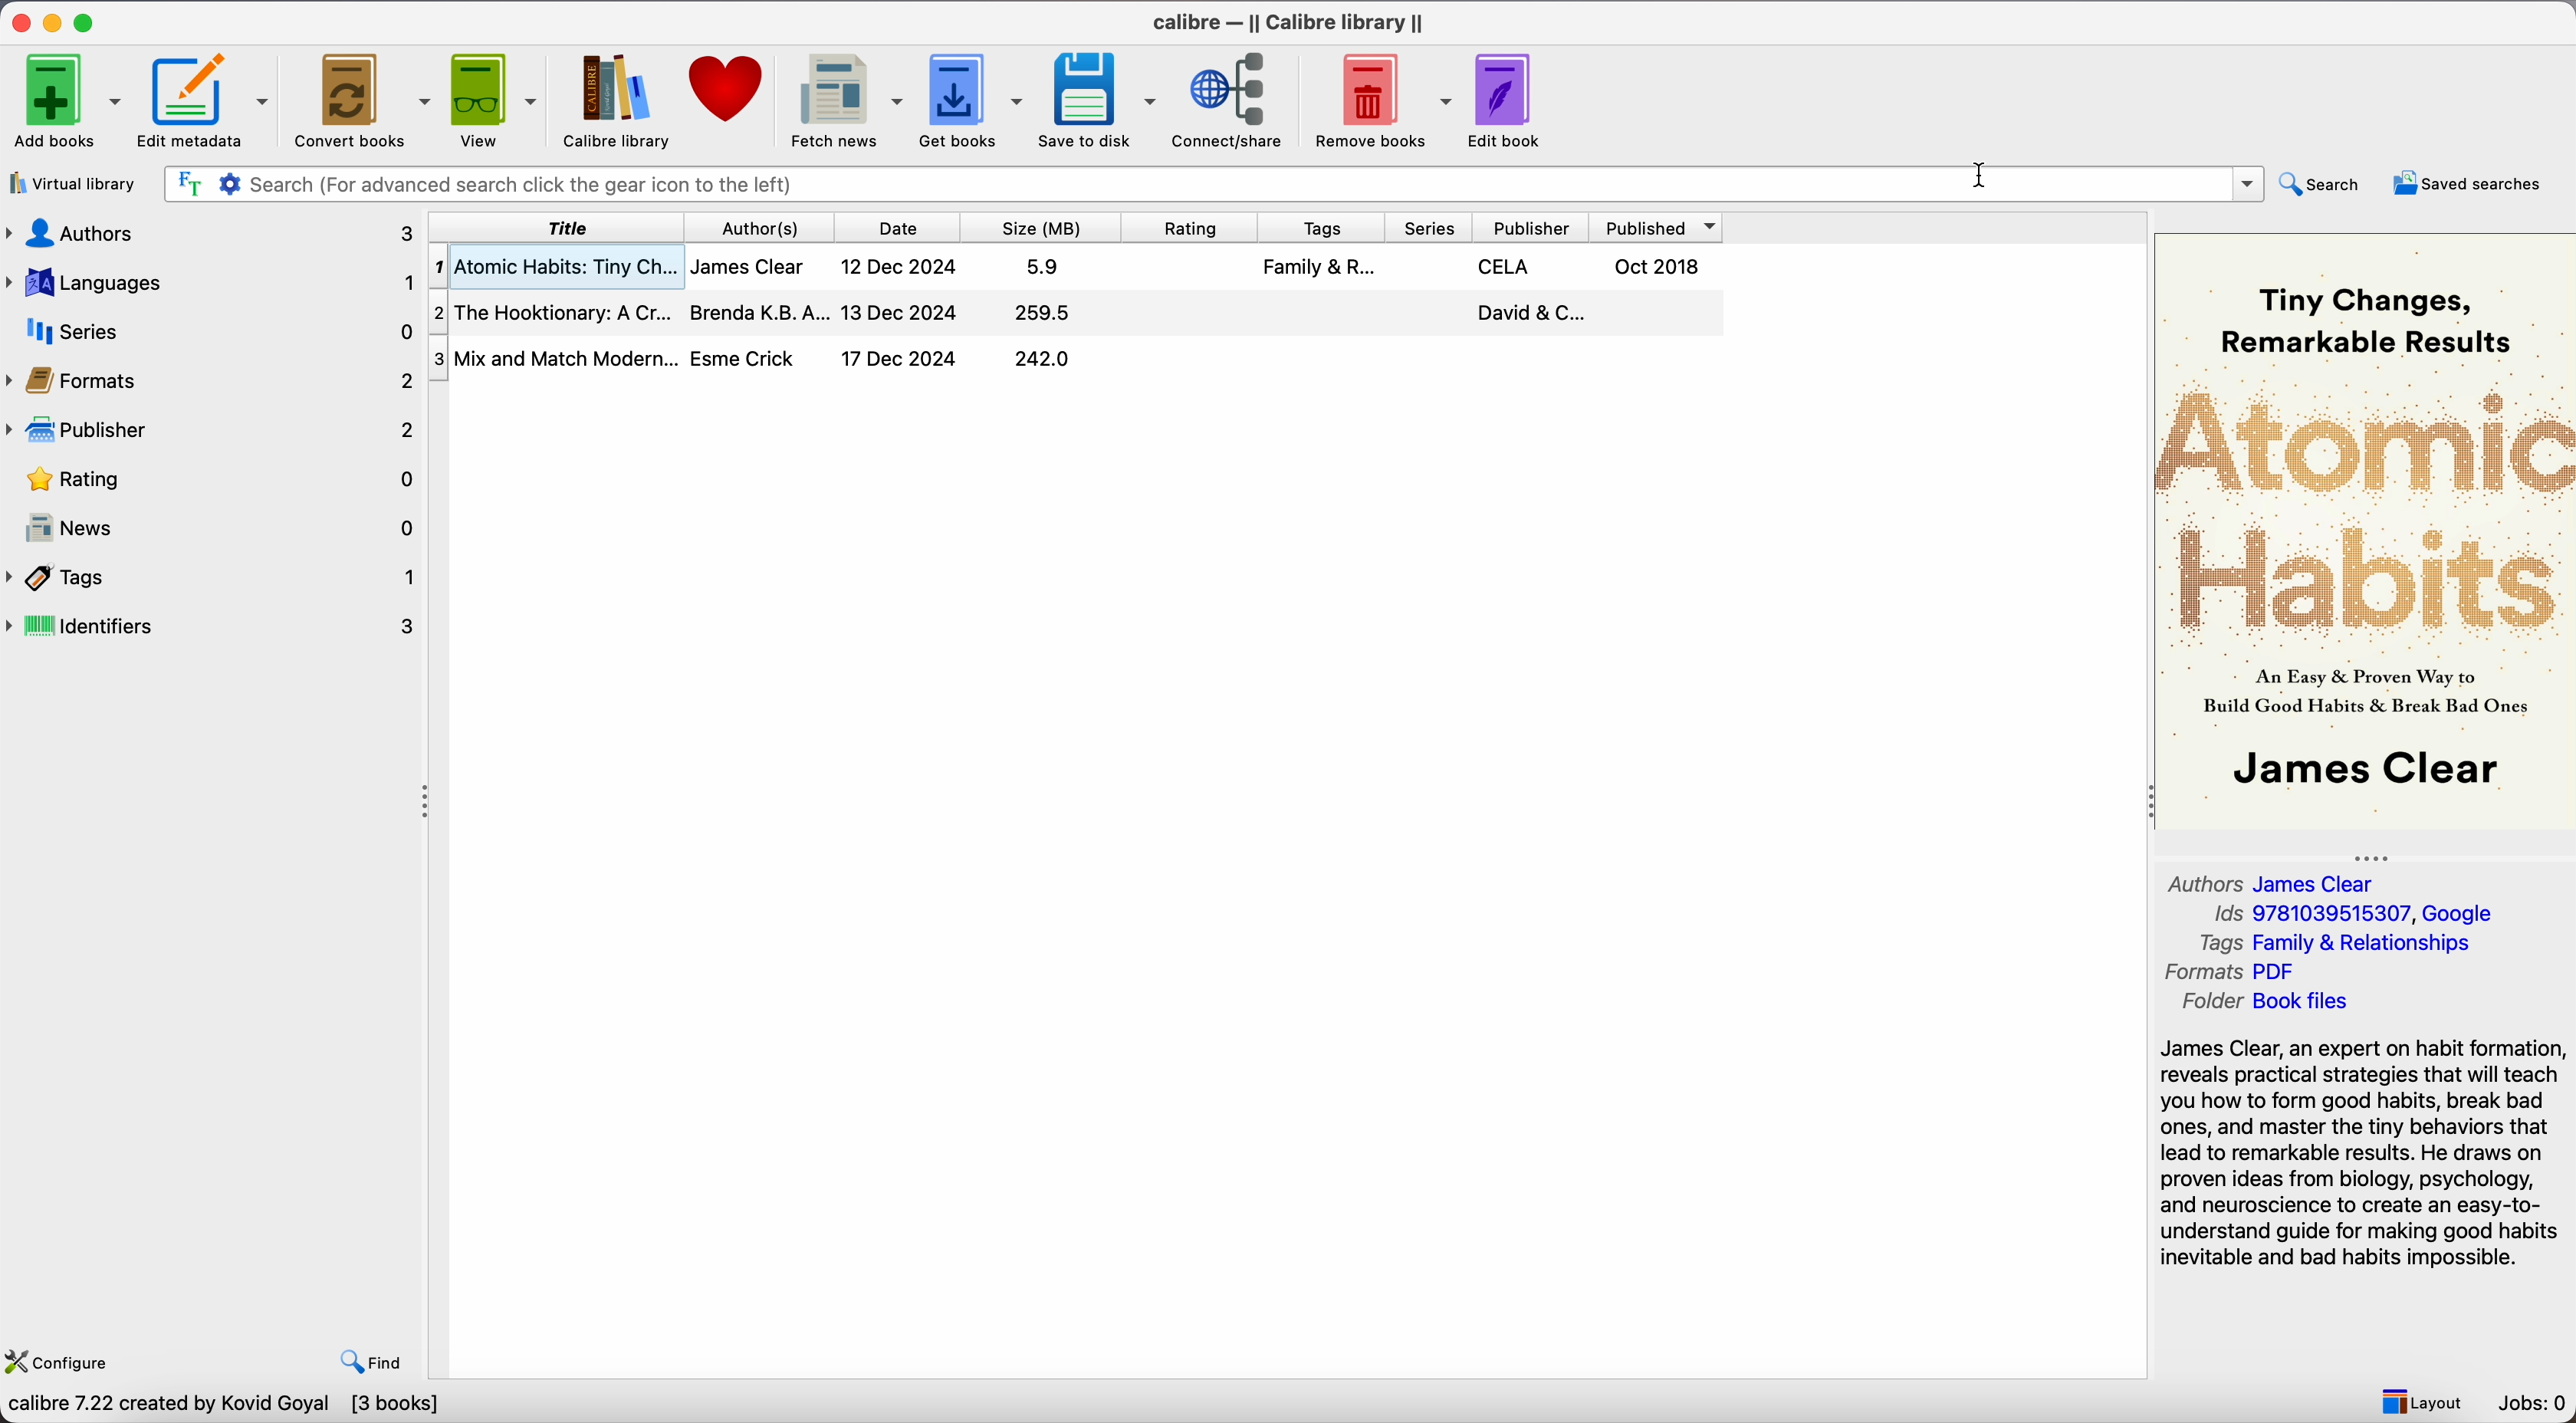 This screenshot has width=2576, height=1423. Describe the element at coordinates (214, 231) in the screenshot. I see `authors` at that location.